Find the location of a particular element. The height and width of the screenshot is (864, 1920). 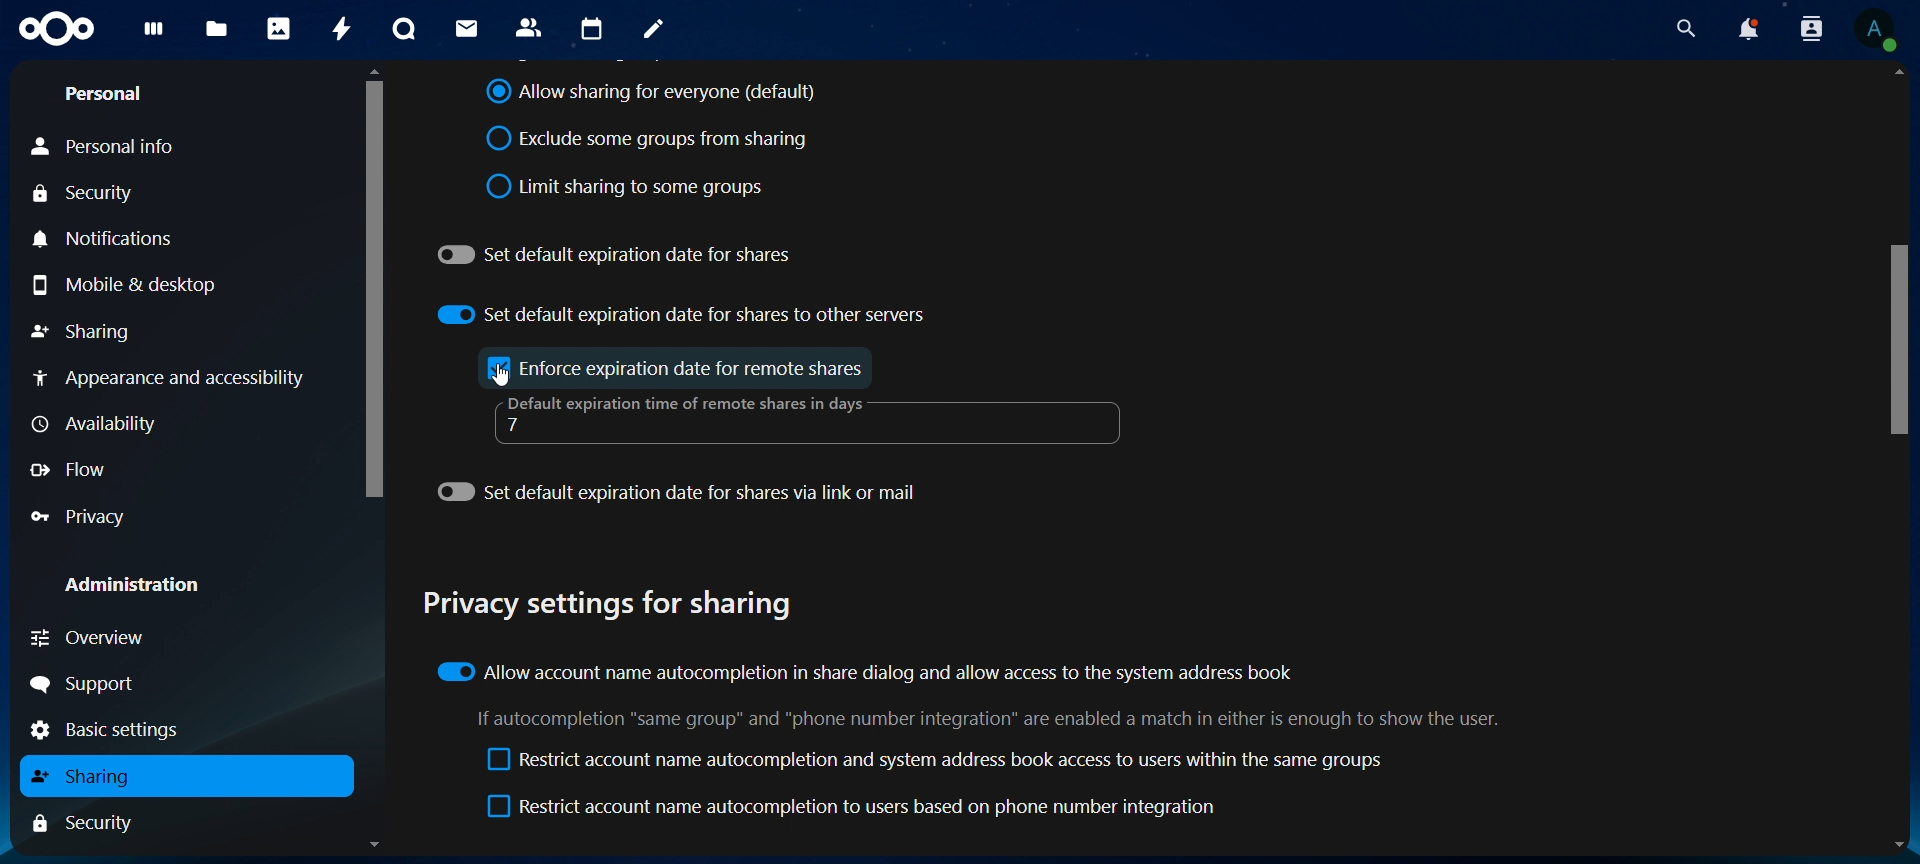

Set default expiration date is located at coordinates (682, 496).